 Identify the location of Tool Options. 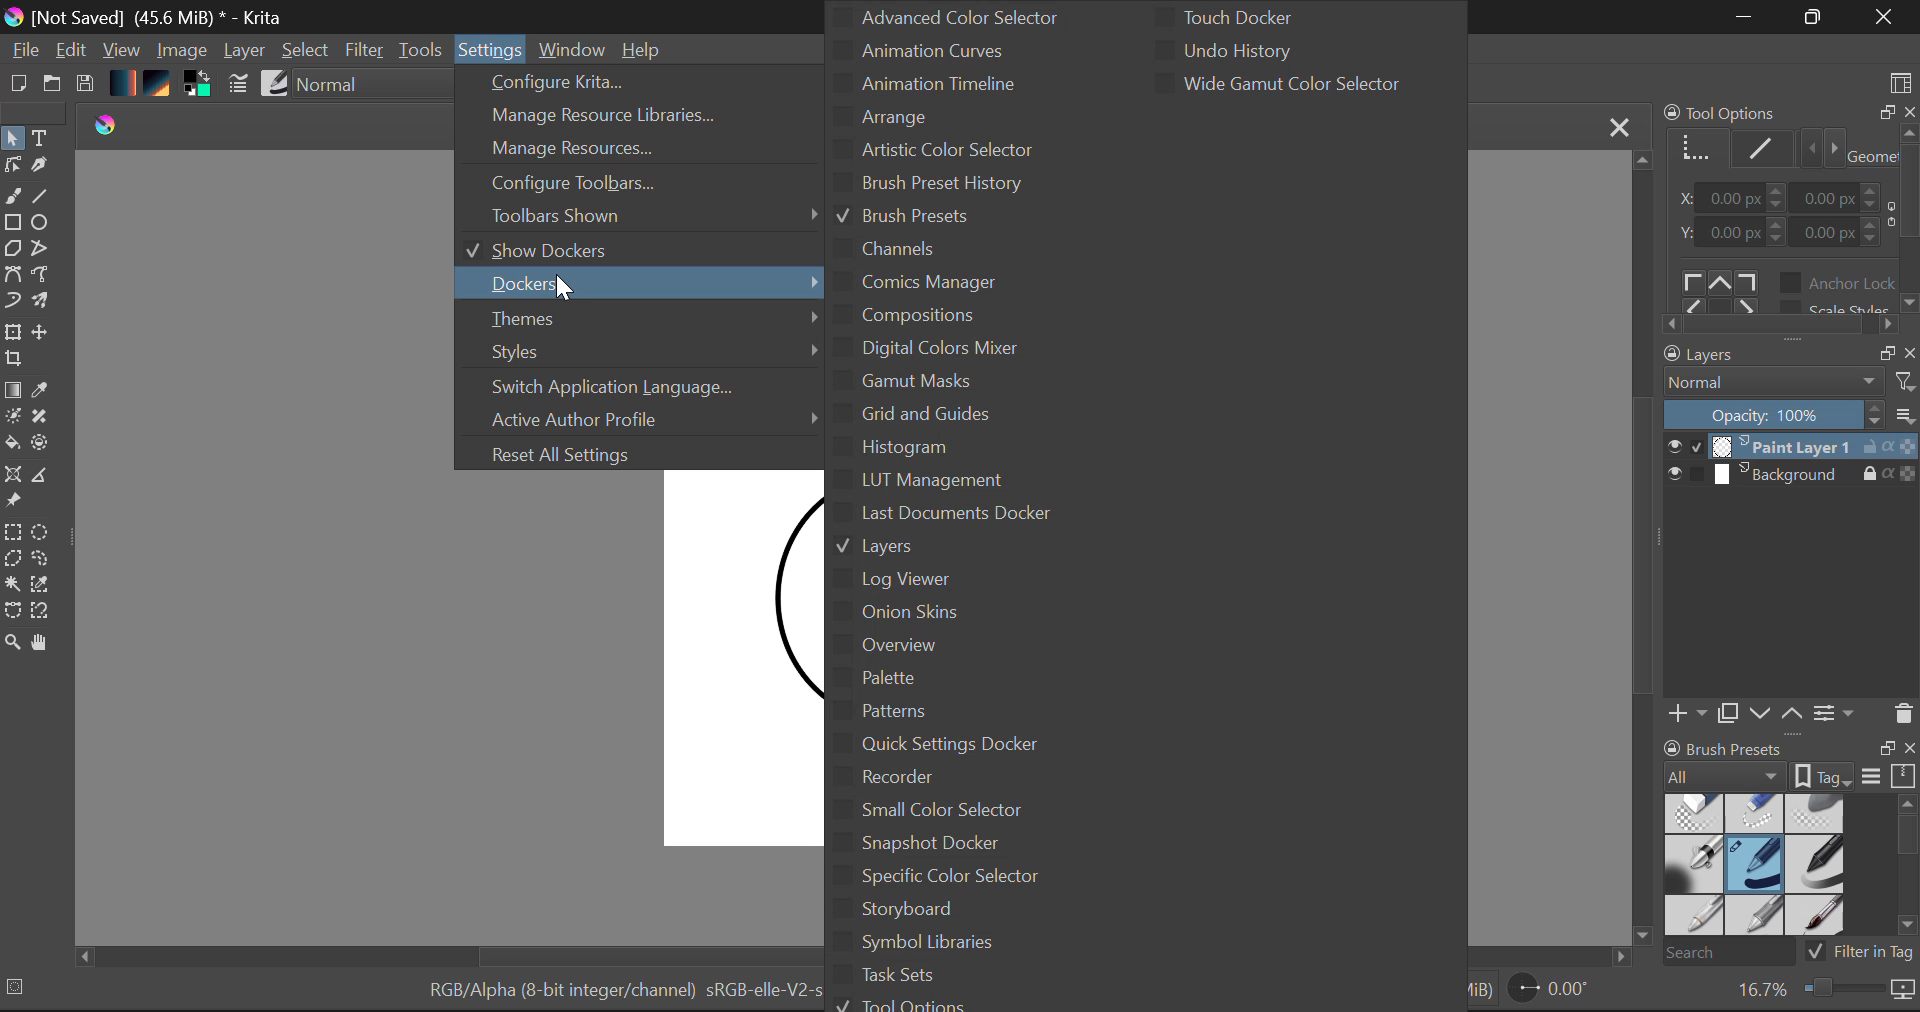
(1788, 220).